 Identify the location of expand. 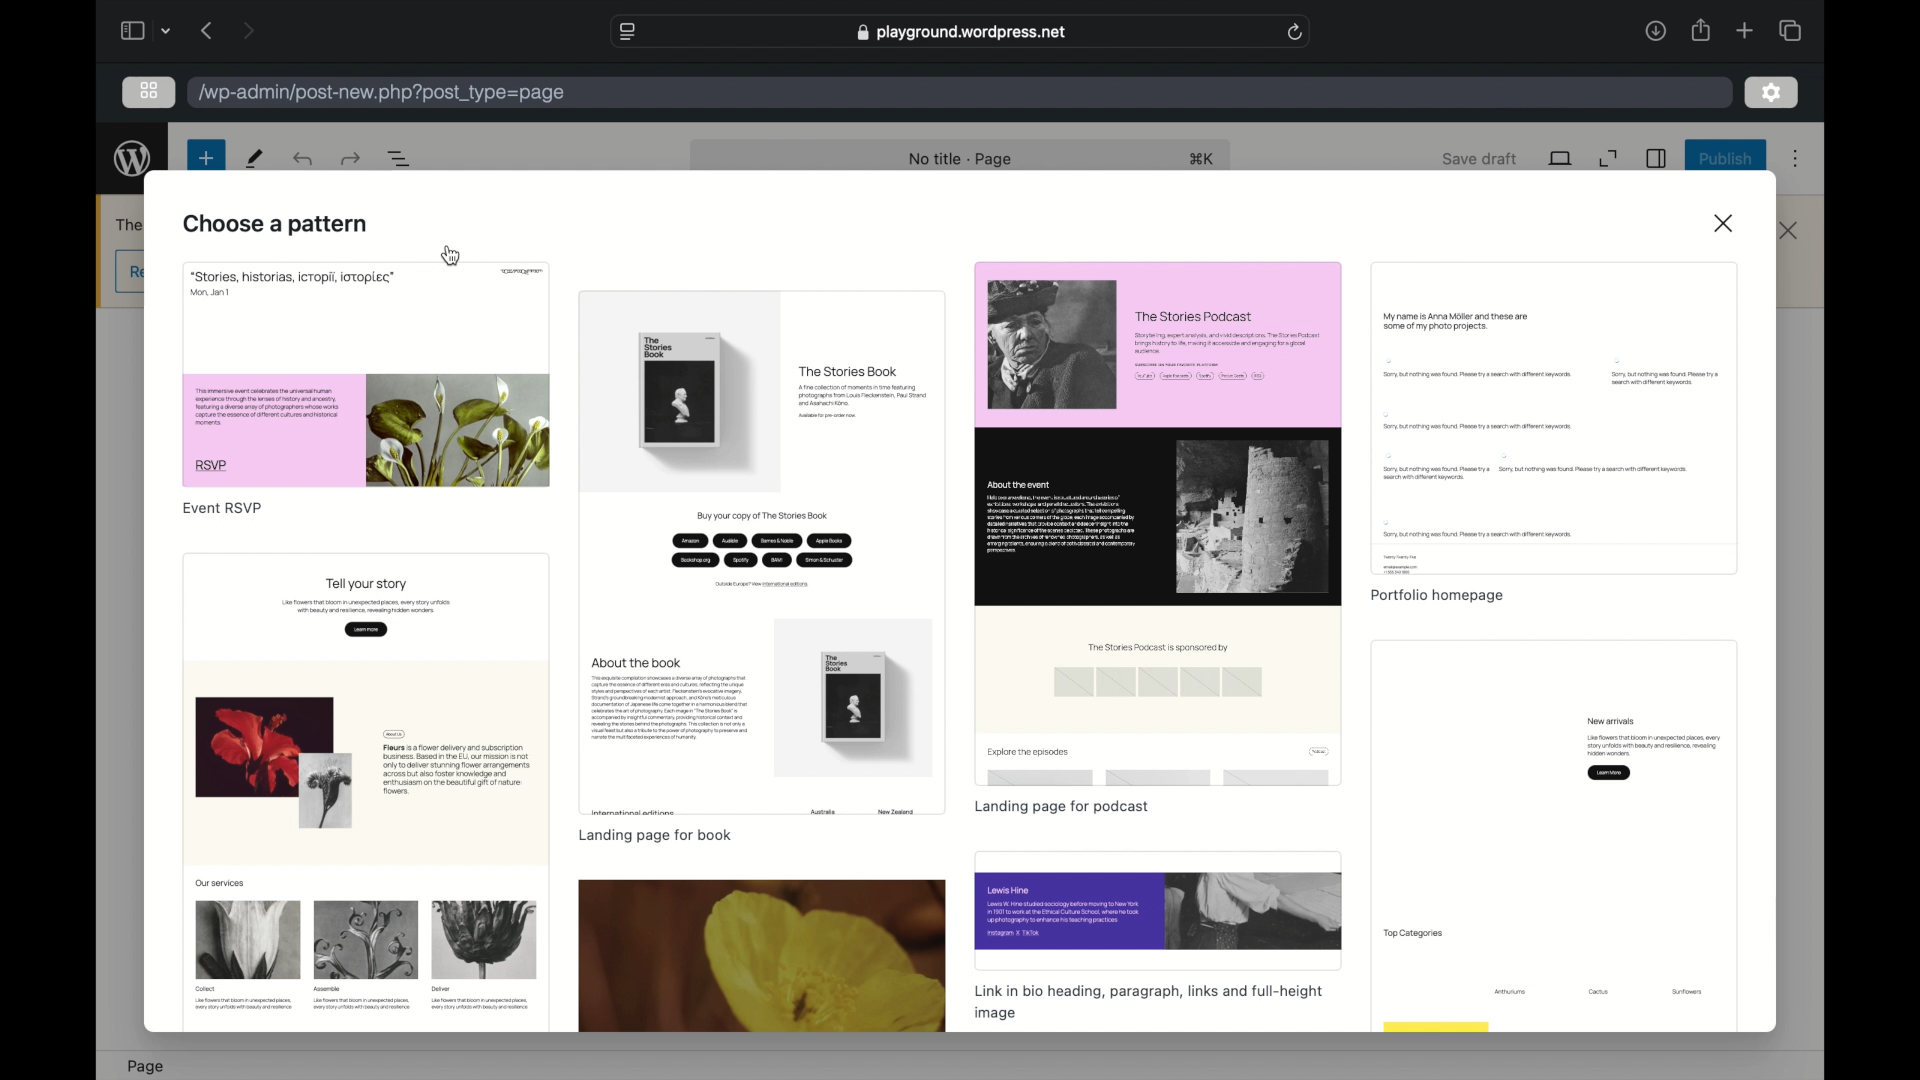
(1610, 159).